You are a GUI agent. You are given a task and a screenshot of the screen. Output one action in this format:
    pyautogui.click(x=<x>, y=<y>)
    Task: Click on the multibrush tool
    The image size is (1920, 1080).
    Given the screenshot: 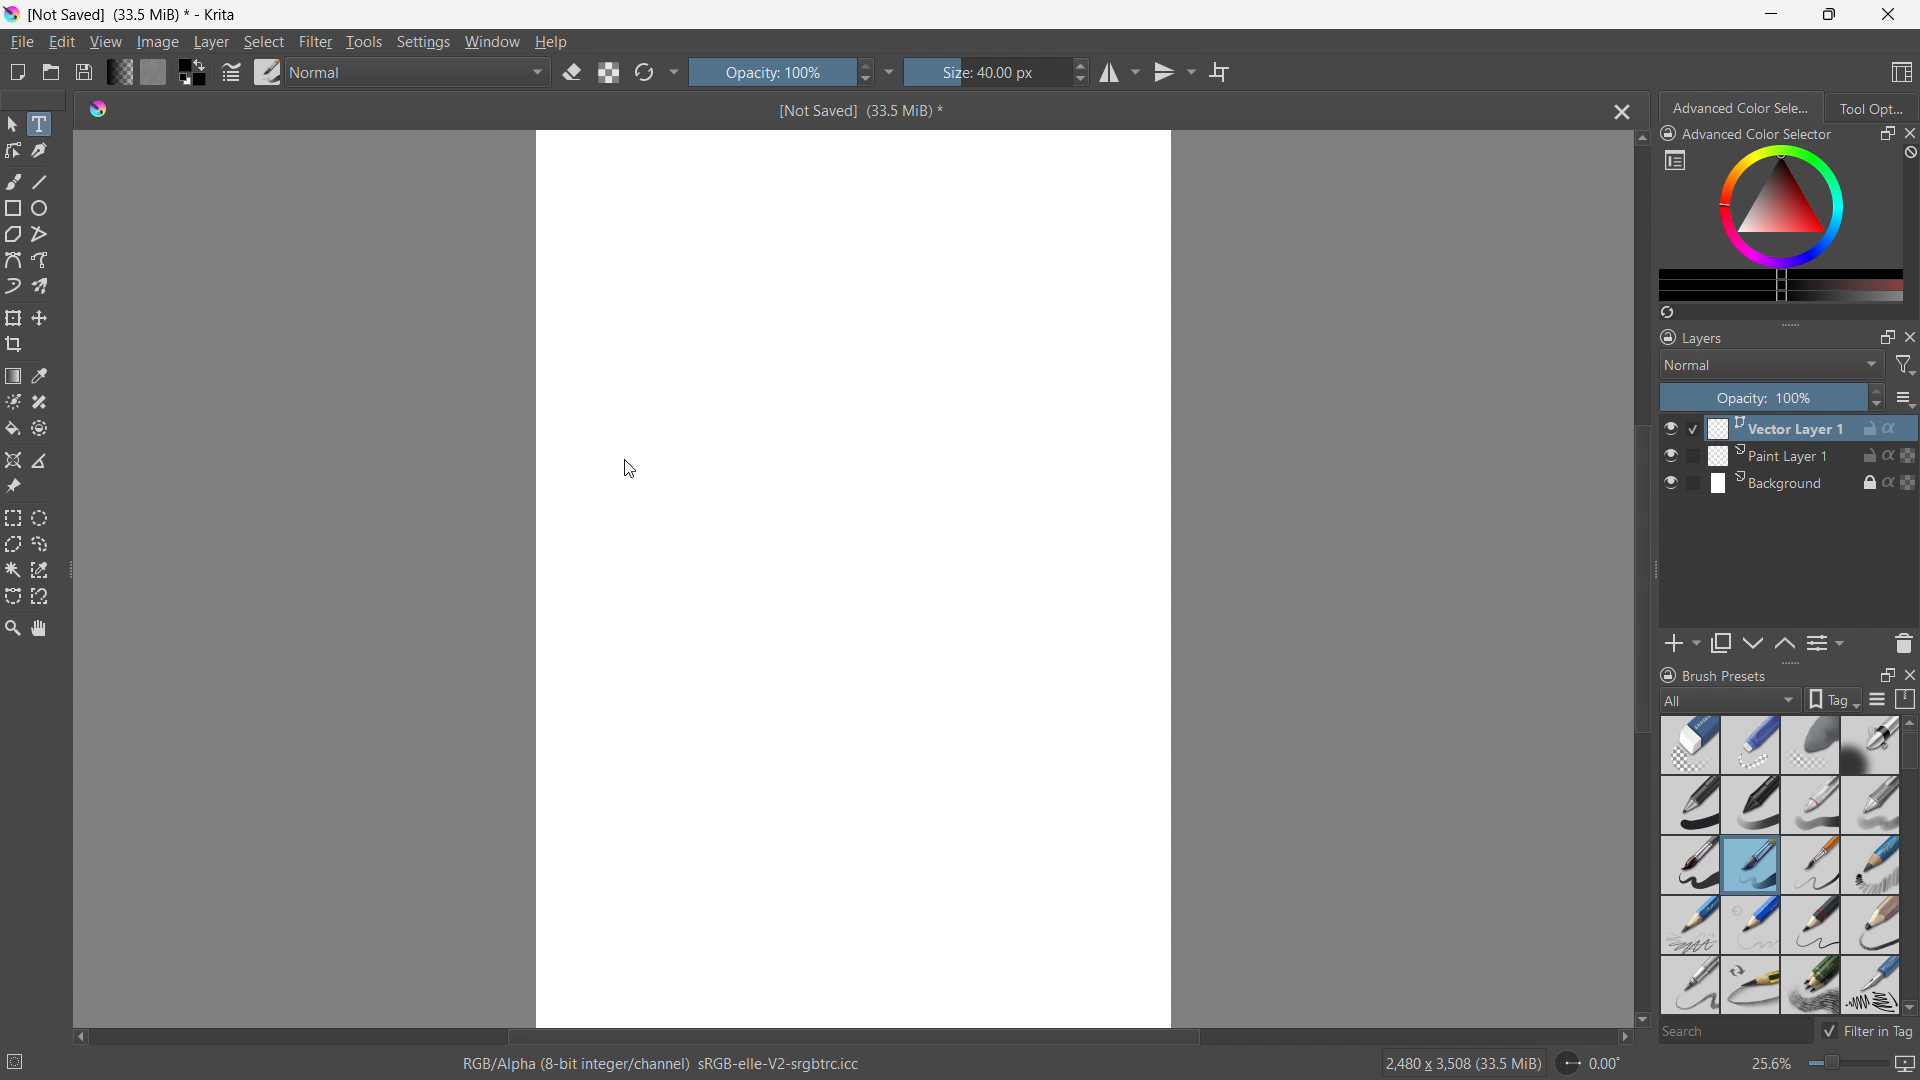 What is the action you would take?
    pyautogui.click(x=40, y=286)
    